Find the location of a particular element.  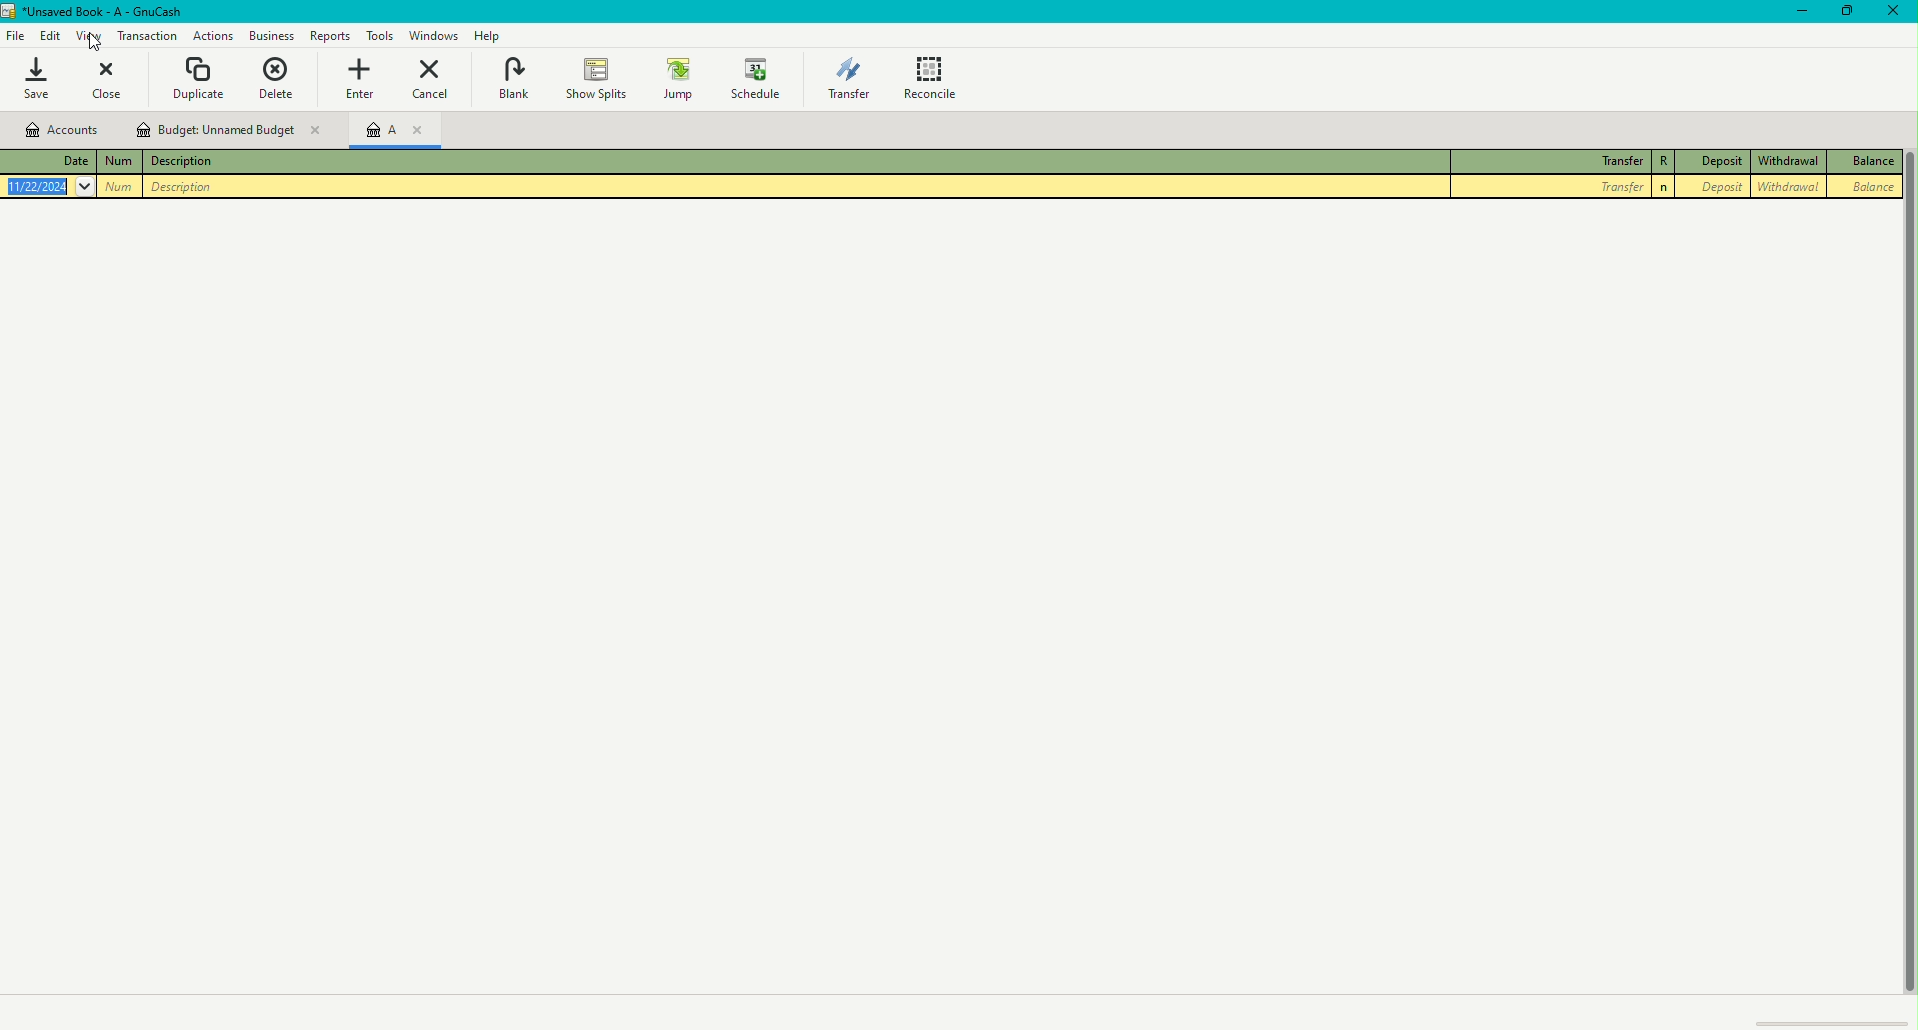

Date is located at coordinates (57, 160).